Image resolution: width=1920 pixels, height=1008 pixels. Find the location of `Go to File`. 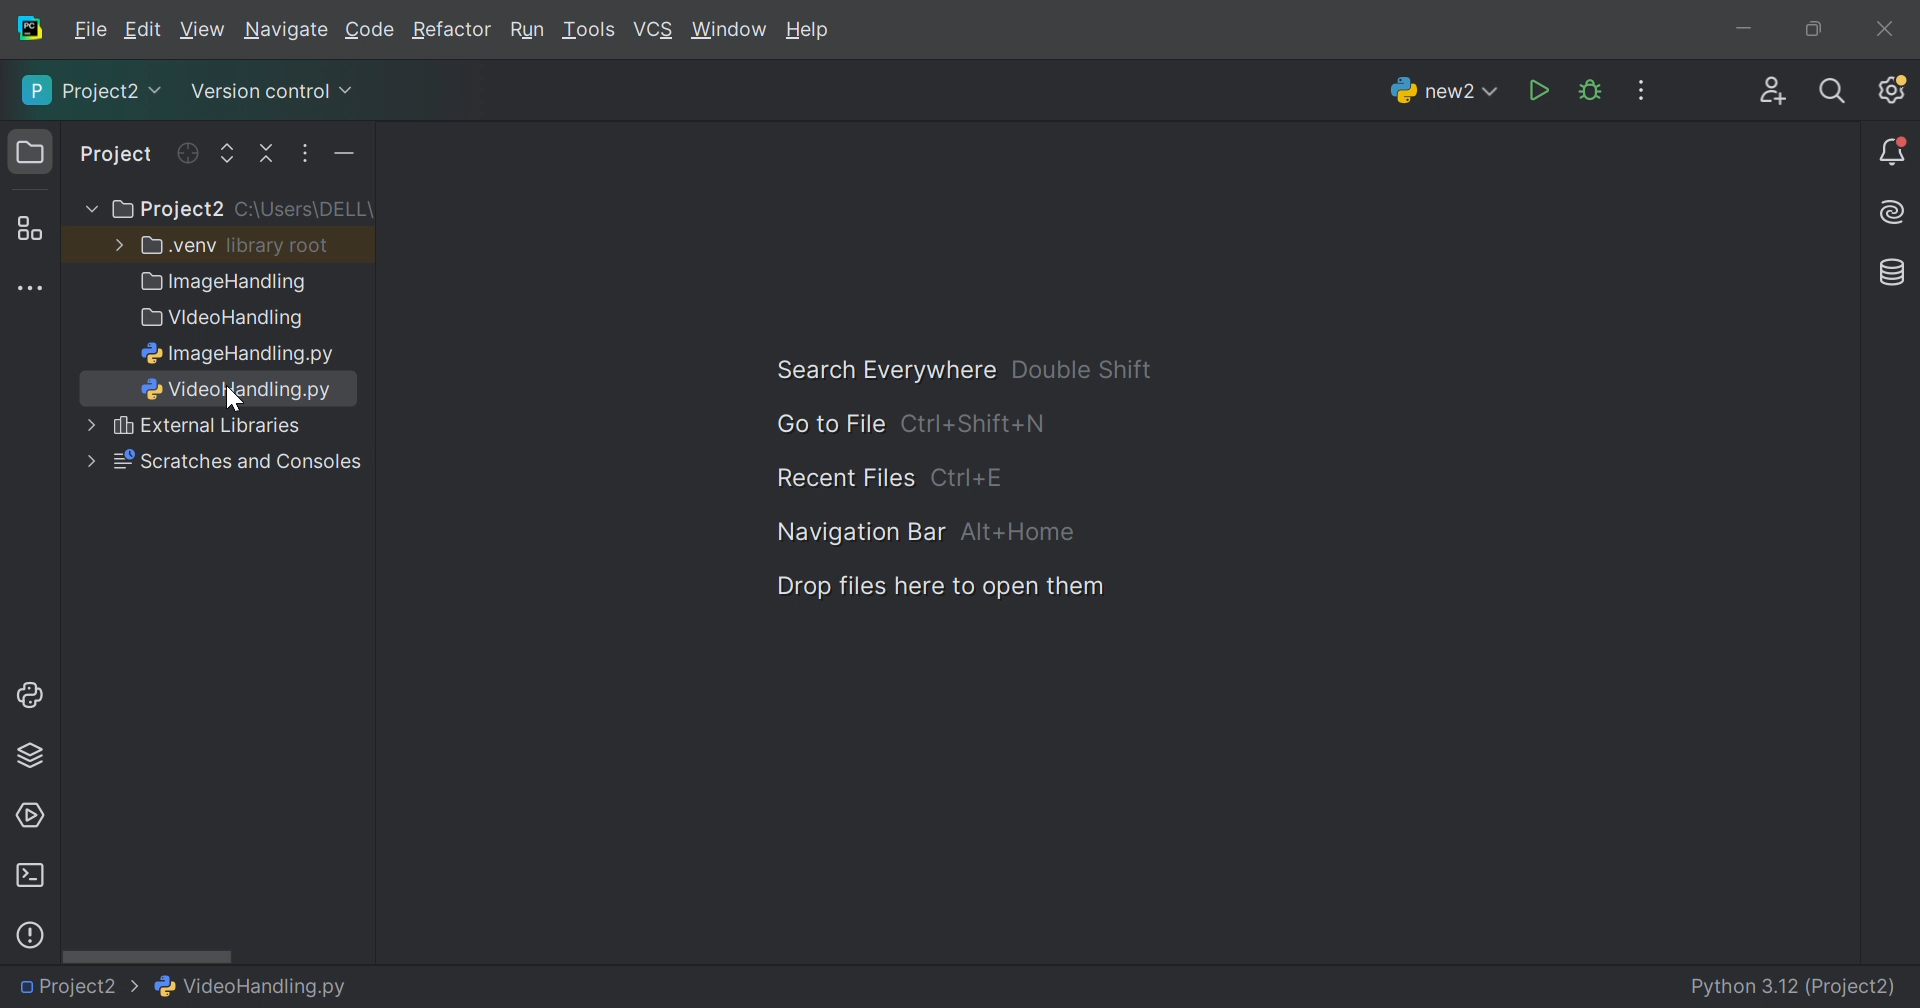

Go to File is located at coordinates (829, 424).